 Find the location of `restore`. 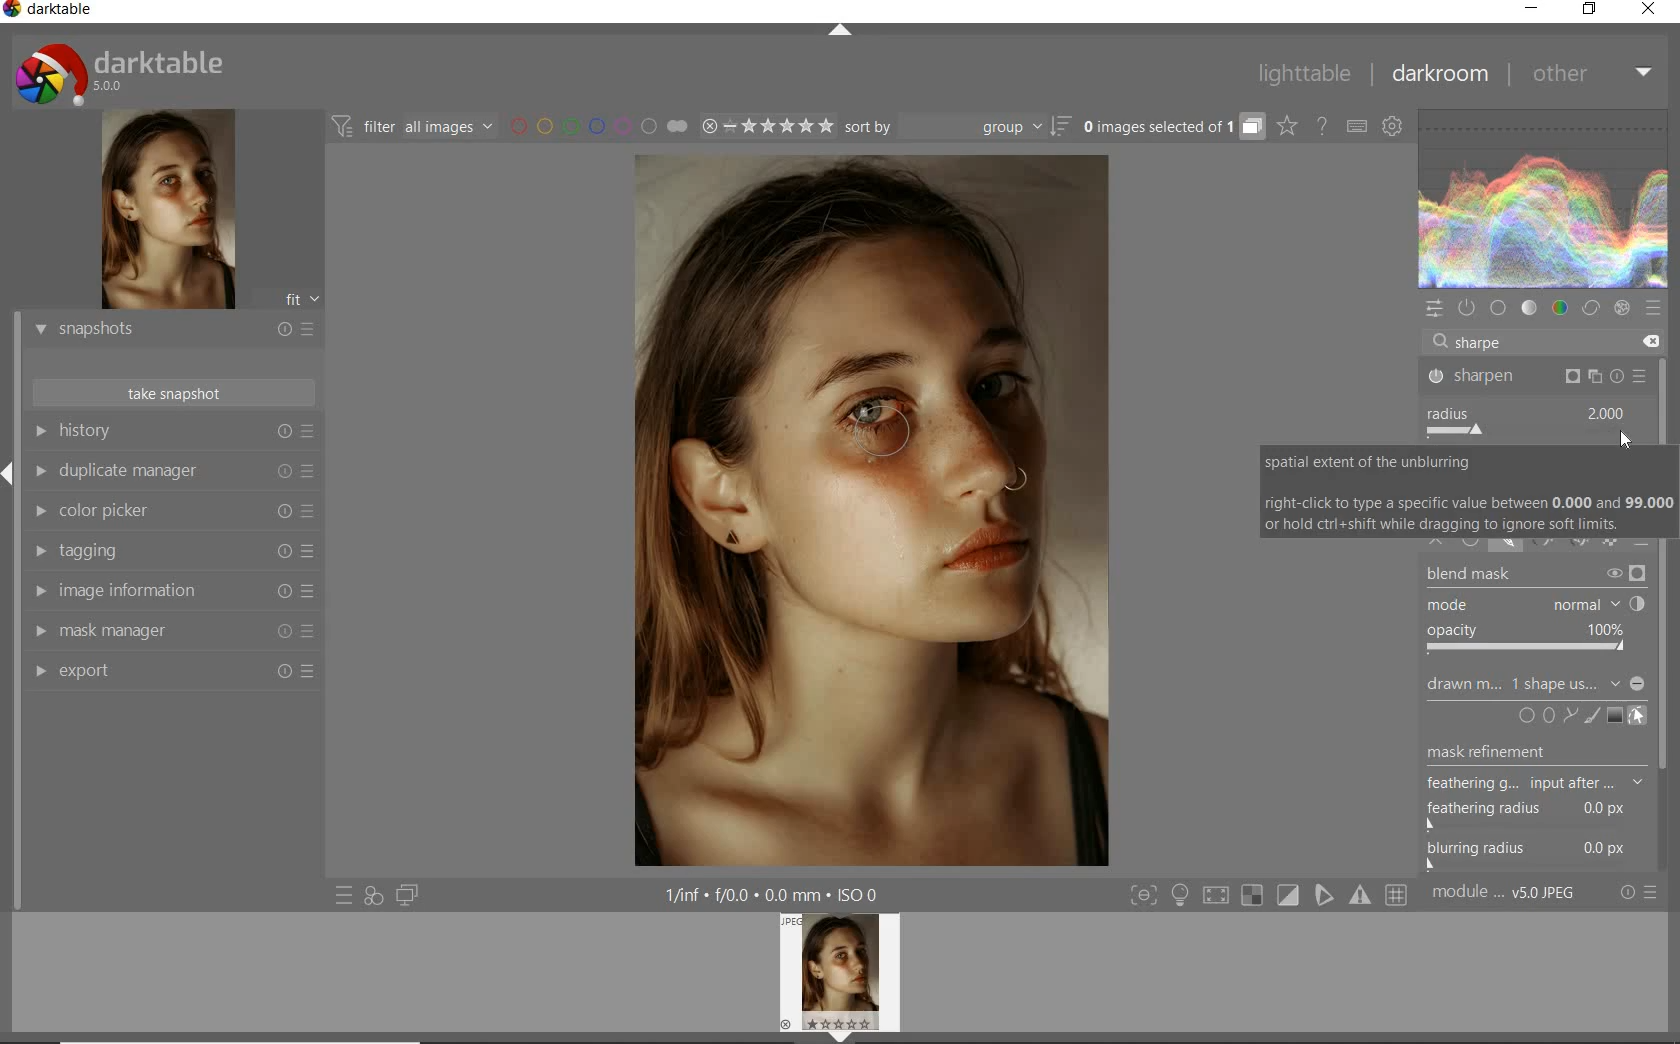

restore is located at coordinates (1590, 9).